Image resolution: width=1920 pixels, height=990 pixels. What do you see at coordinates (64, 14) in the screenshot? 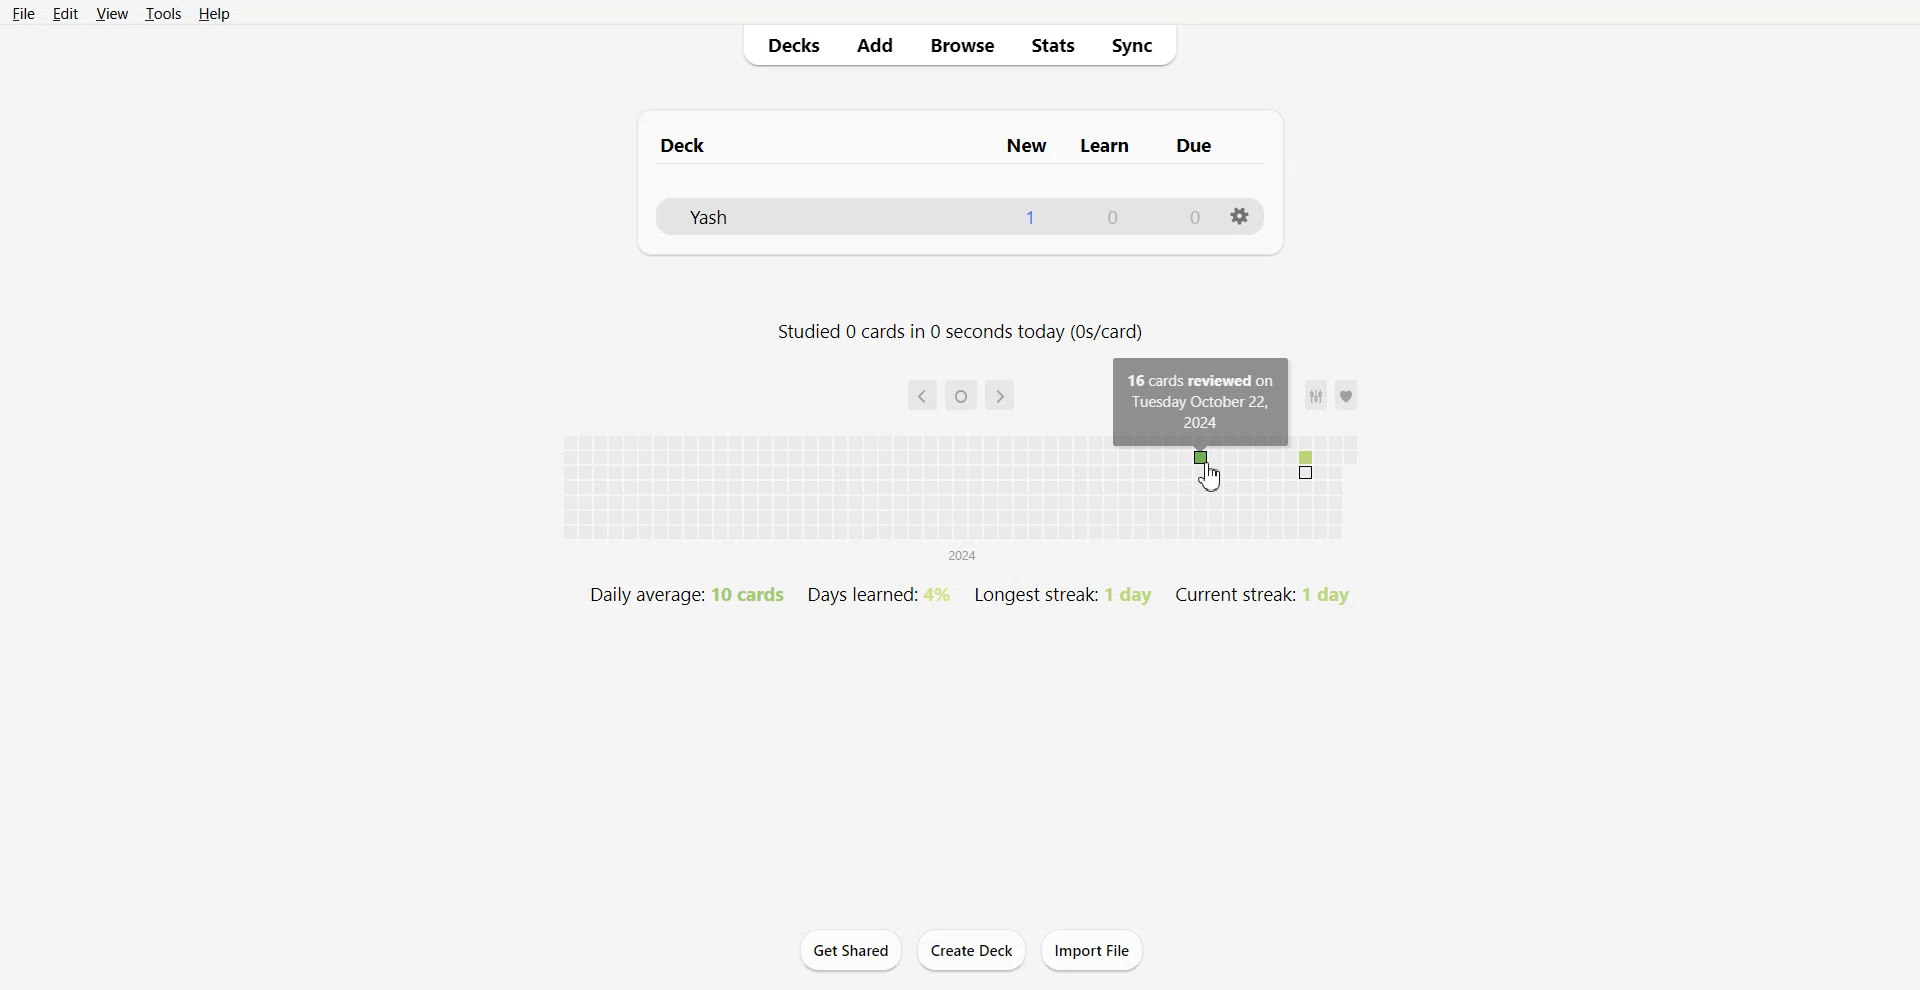
I see `Edit` at bounding box center [64, 14].